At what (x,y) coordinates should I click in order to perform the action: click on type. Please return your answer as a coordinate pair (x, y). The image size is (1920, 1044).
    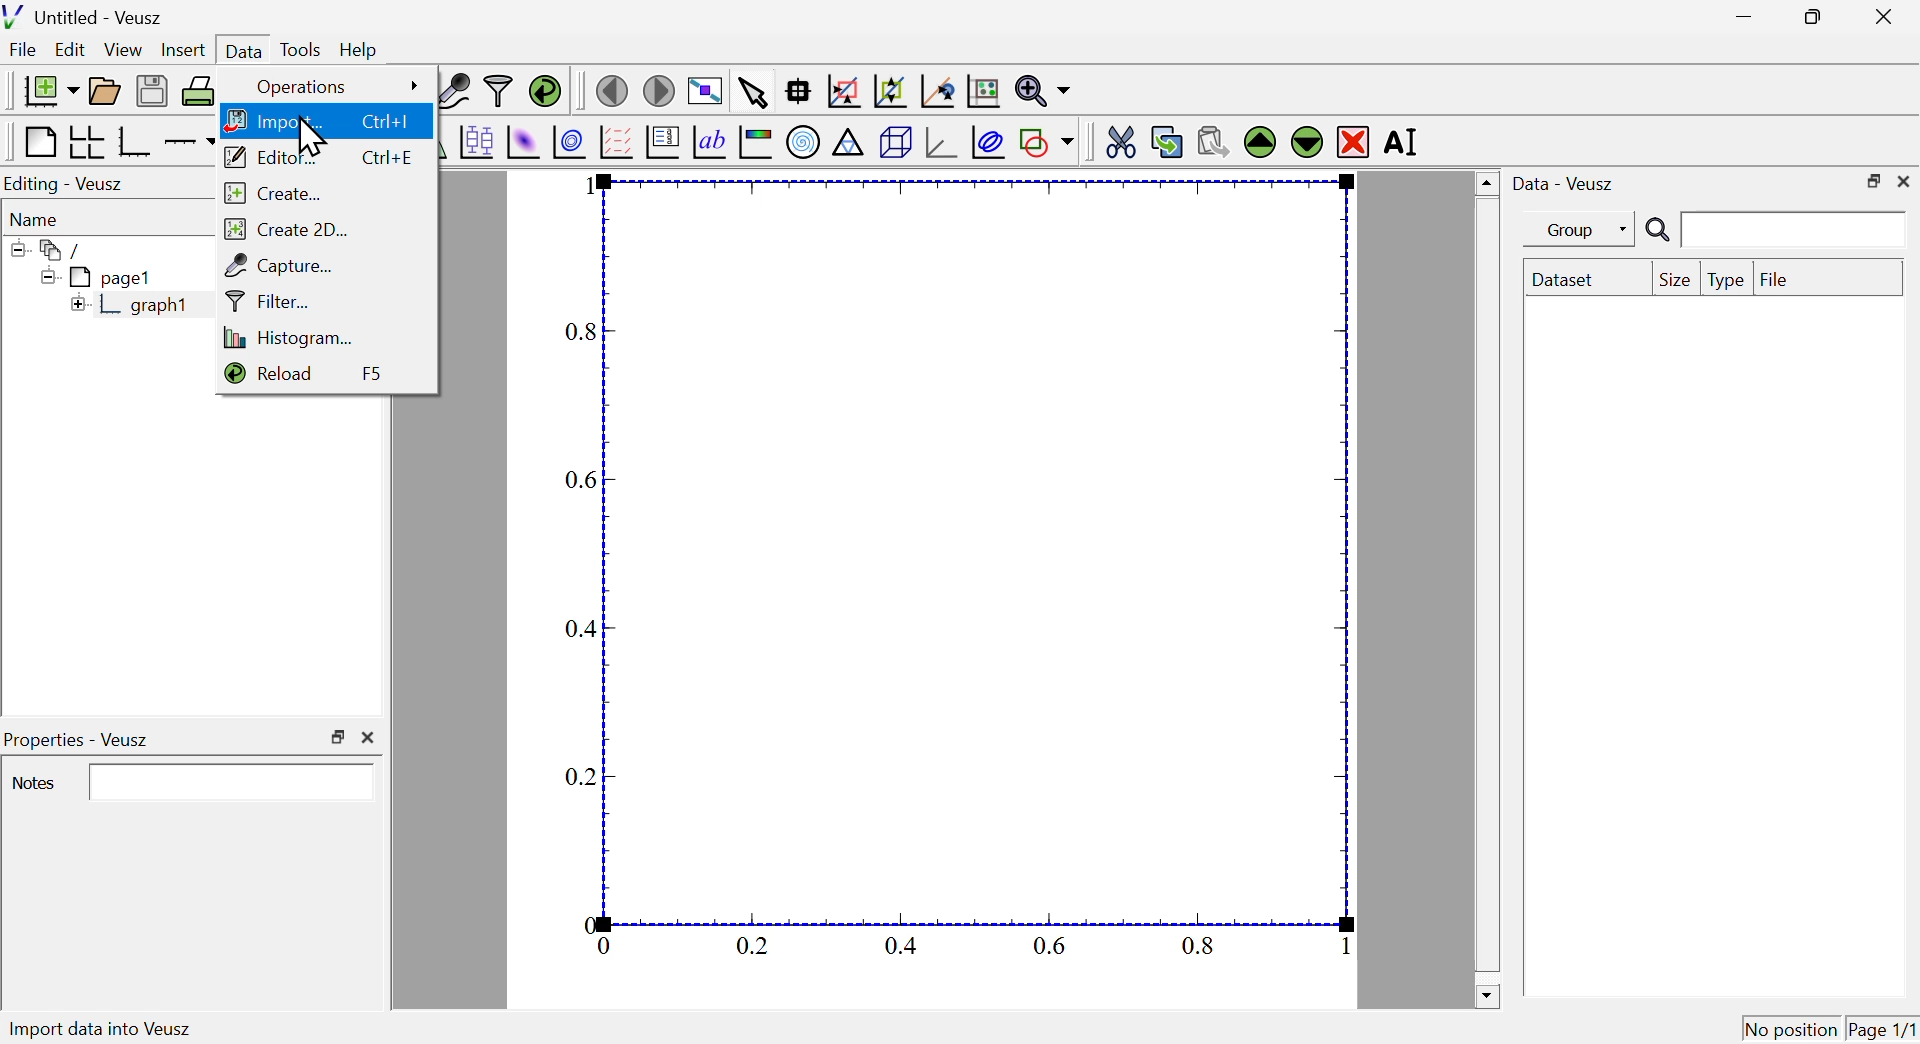
    Looking at the image, I should click on (1726, 280).